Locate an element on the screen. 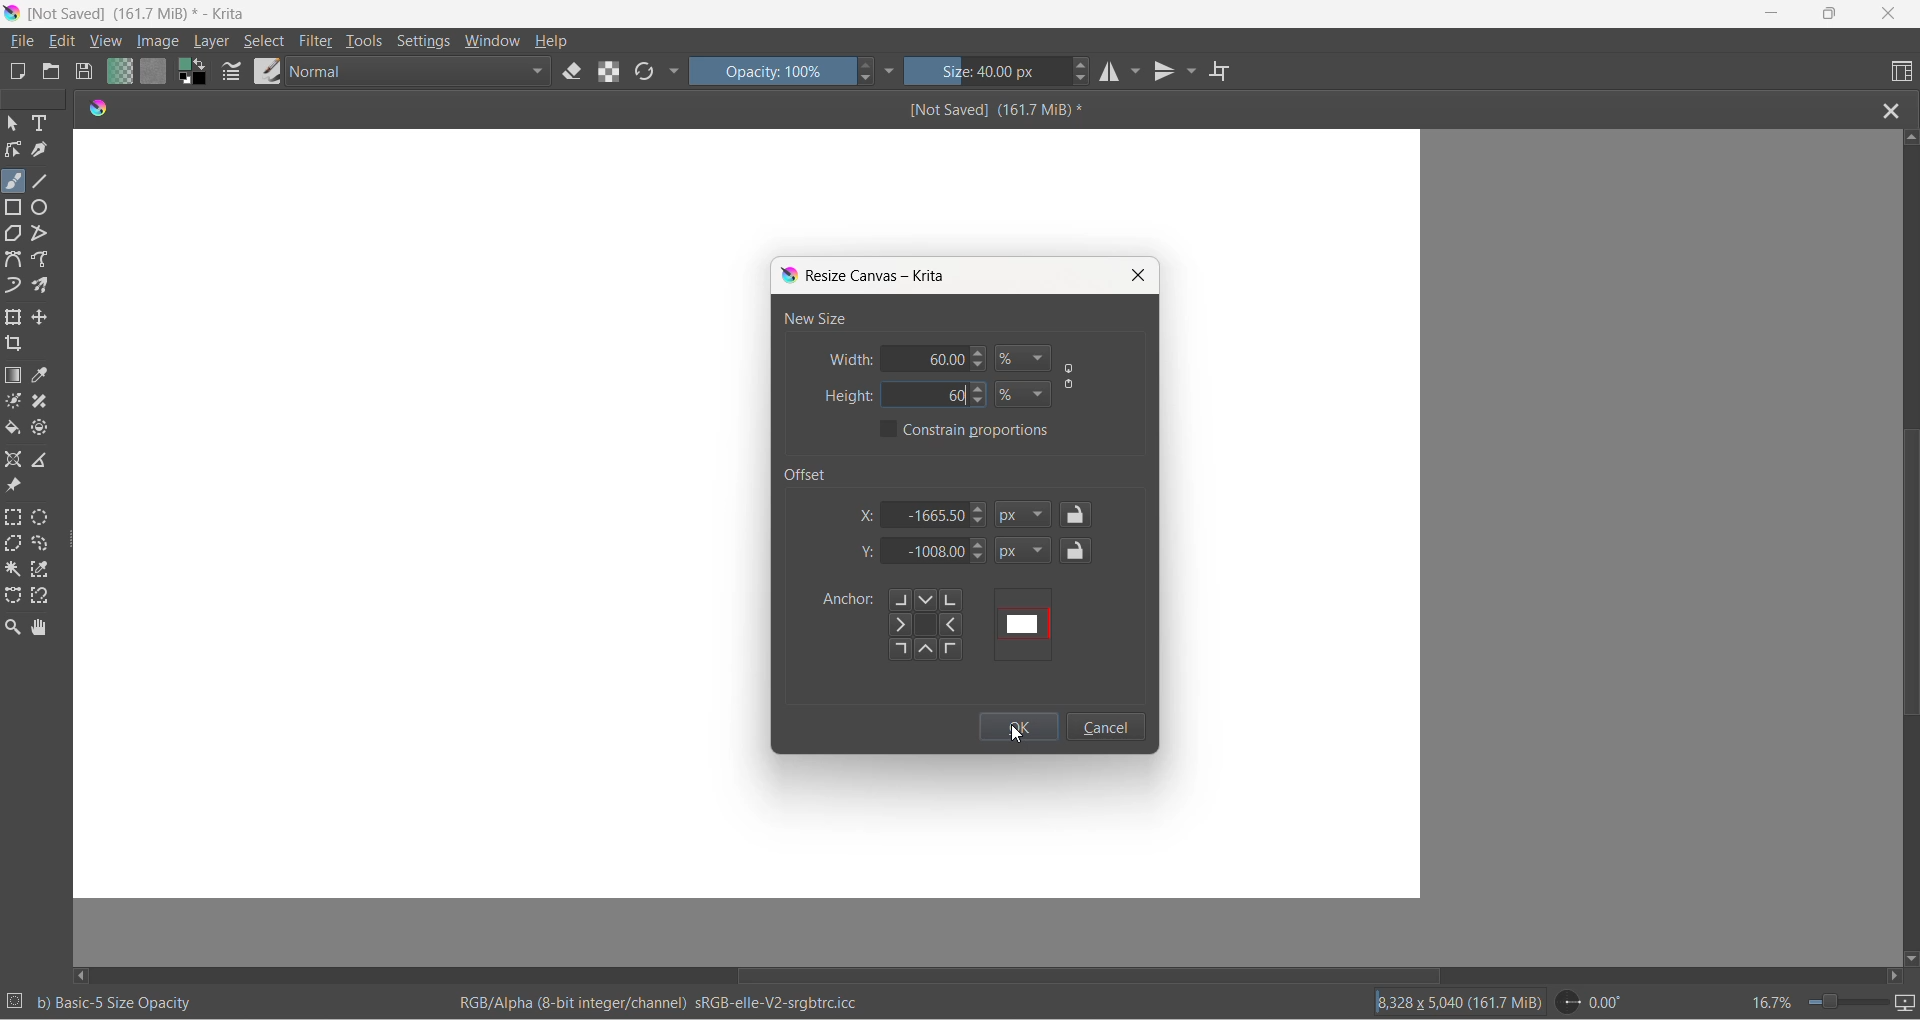 This screenshot has height=1020, width=1920. help is located at coordinates (553, 41).